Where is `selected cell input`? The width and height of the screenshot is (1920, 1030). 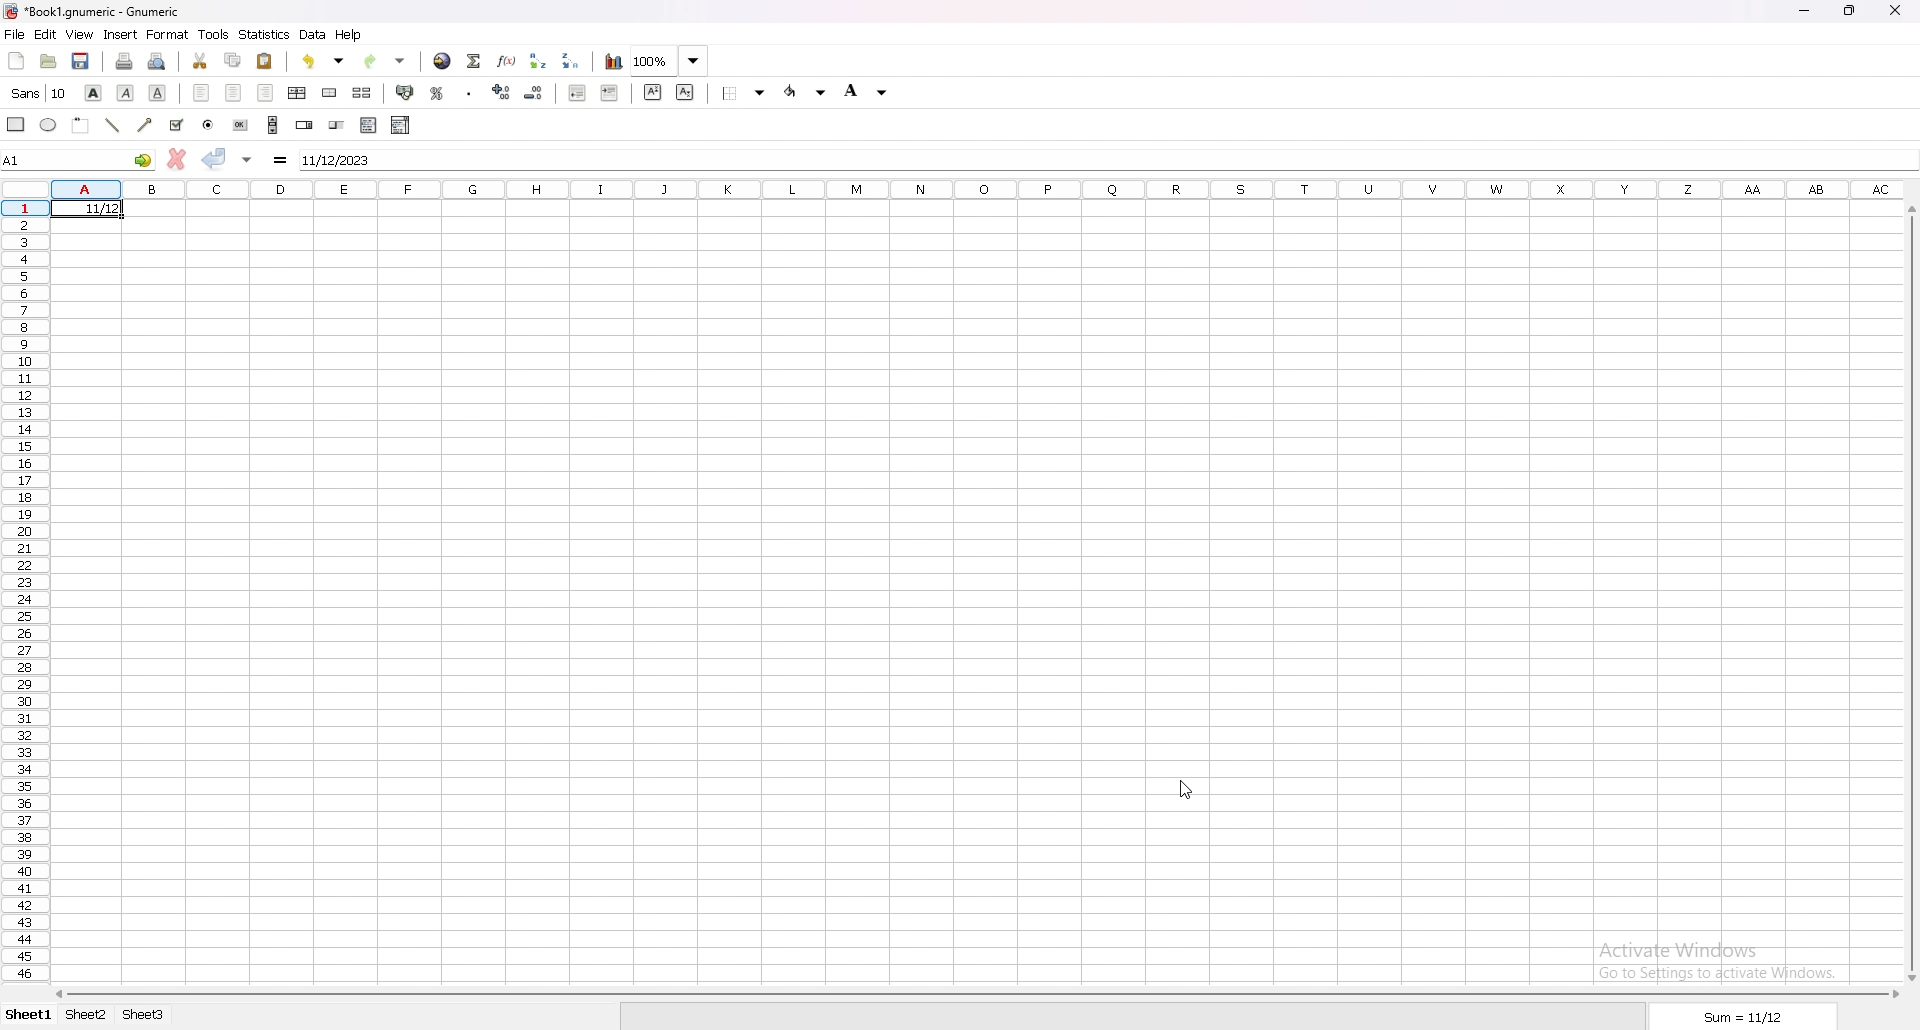
selected cell input is located at coordinates (1106, 158).